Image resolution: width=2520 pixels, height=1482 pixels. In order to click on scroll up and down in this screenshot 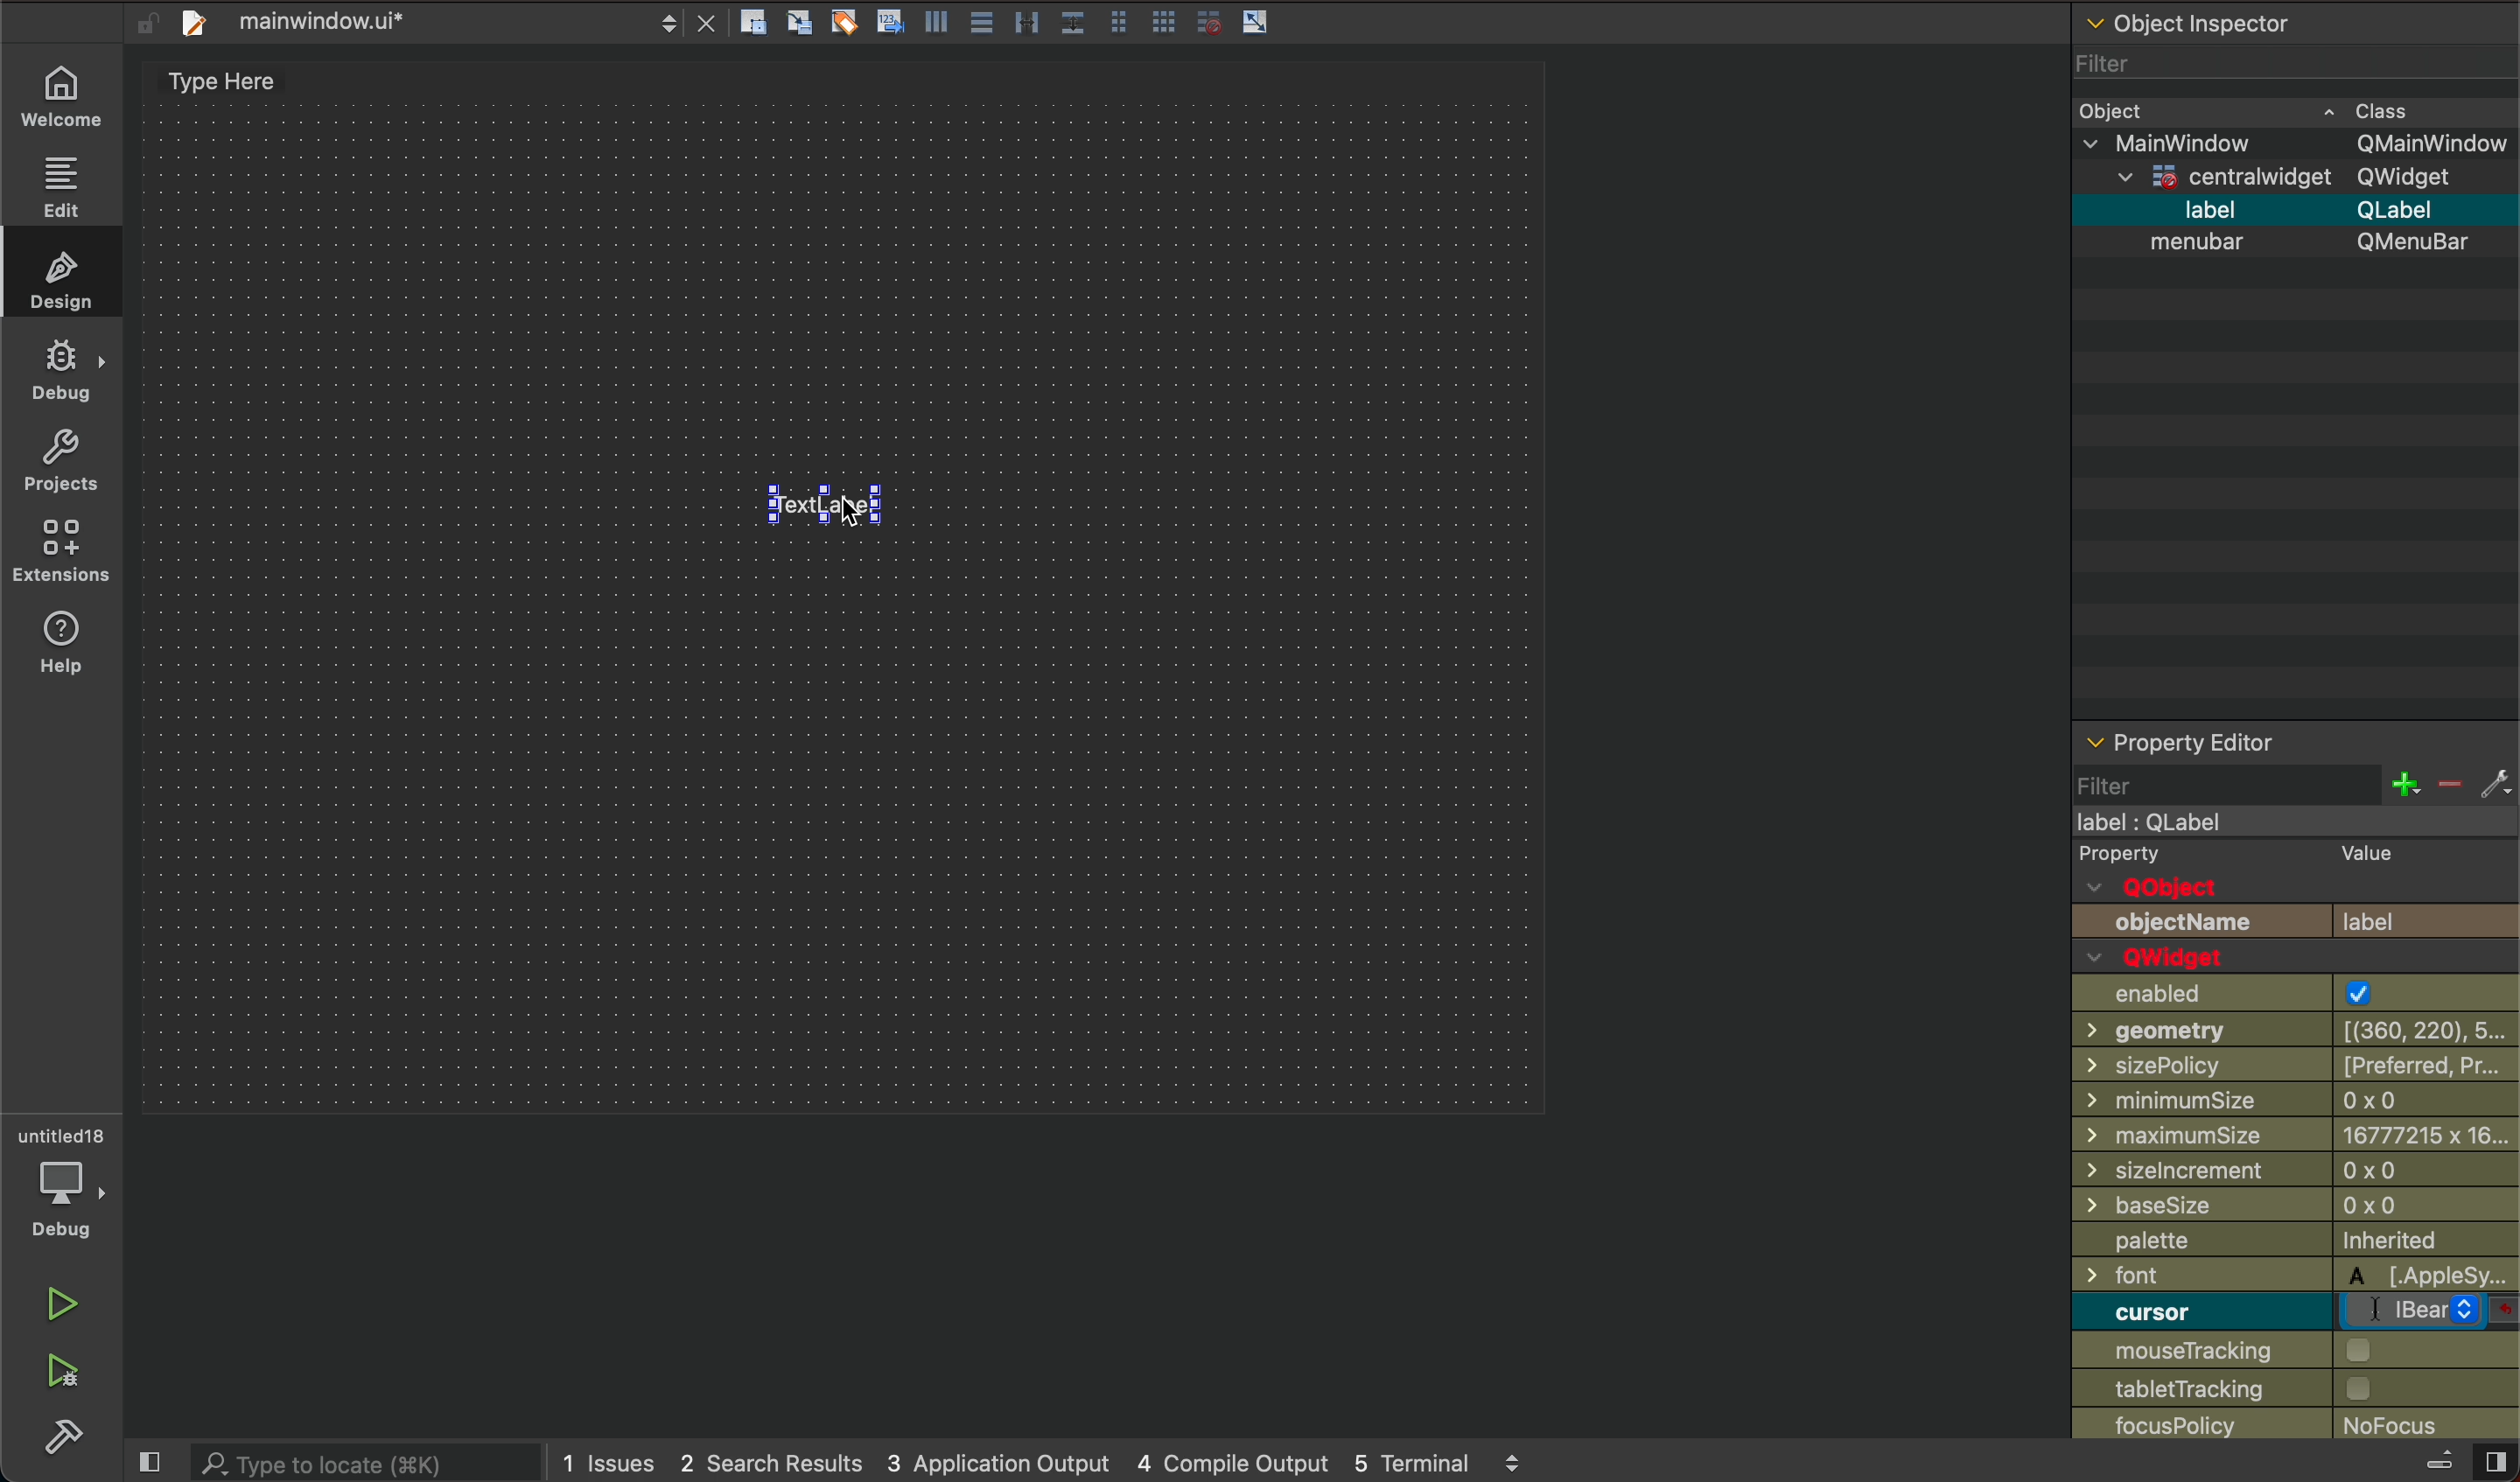, I will do `click(1515, 1461)`.